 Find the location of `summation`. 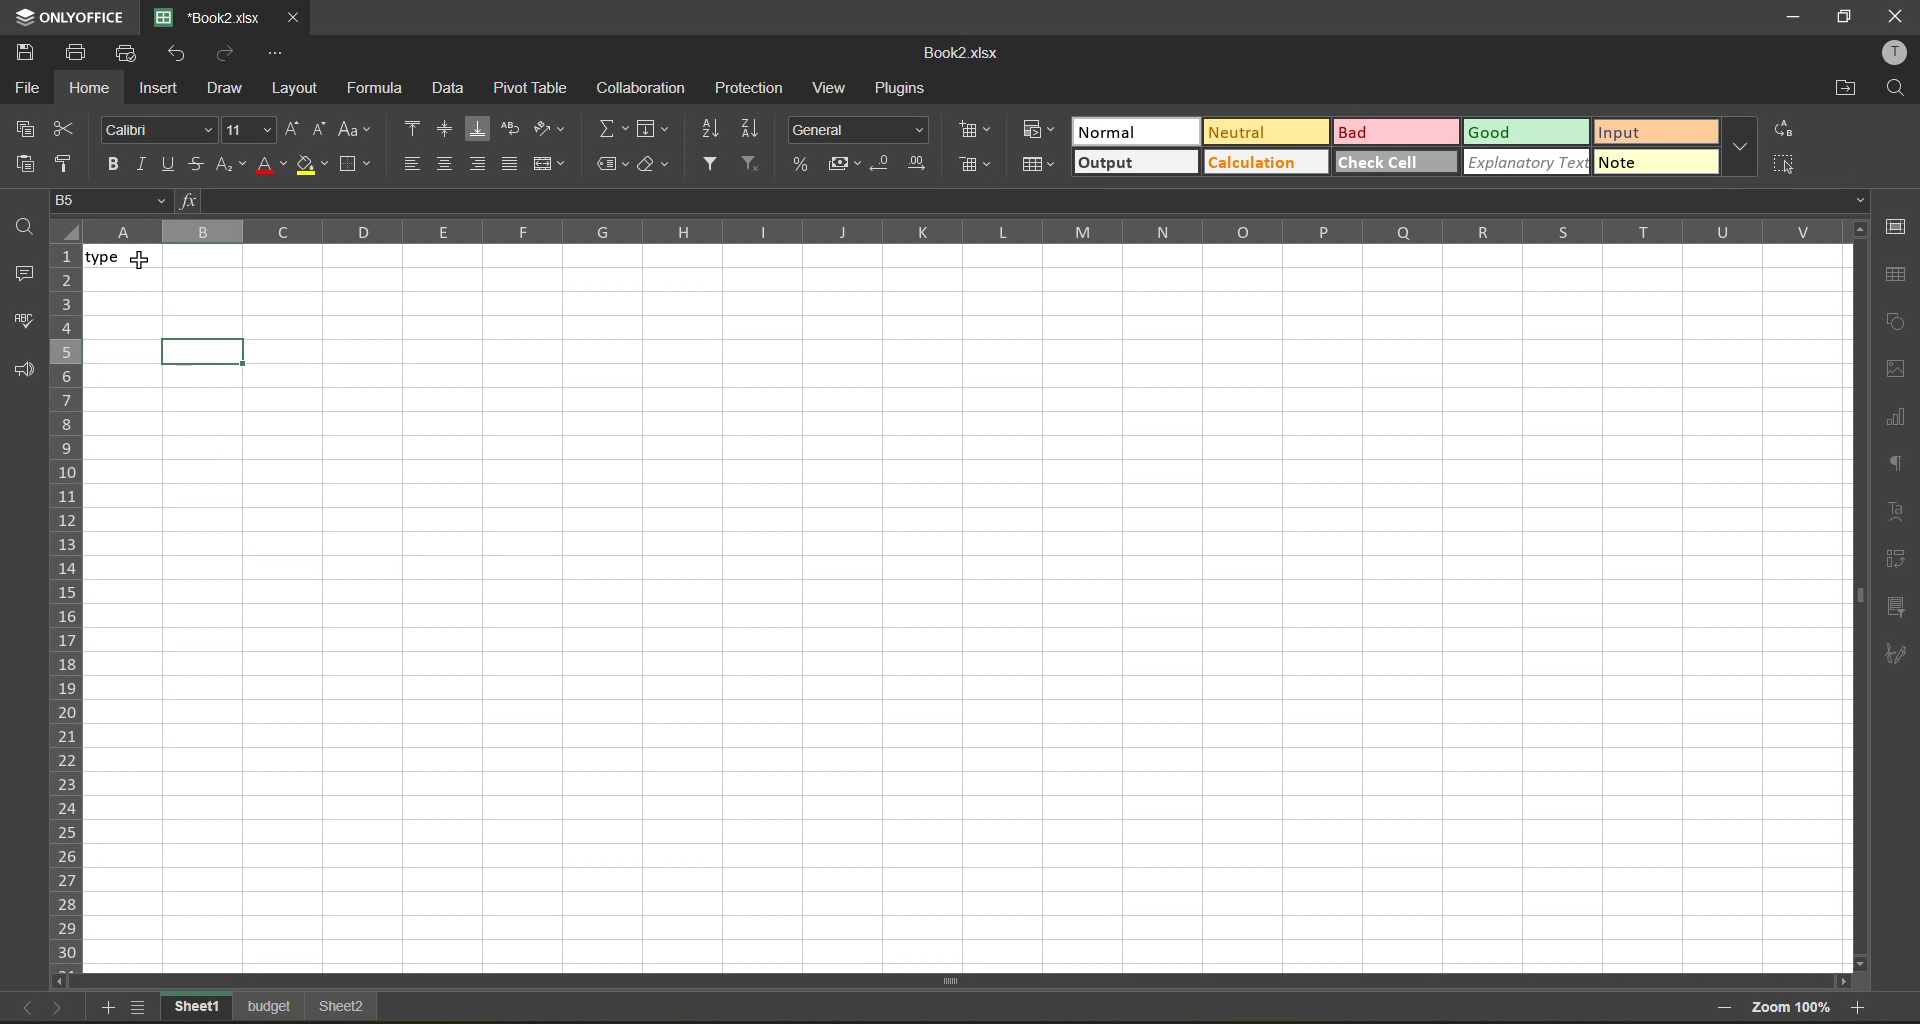

summation is located at coordinates (611, 127).